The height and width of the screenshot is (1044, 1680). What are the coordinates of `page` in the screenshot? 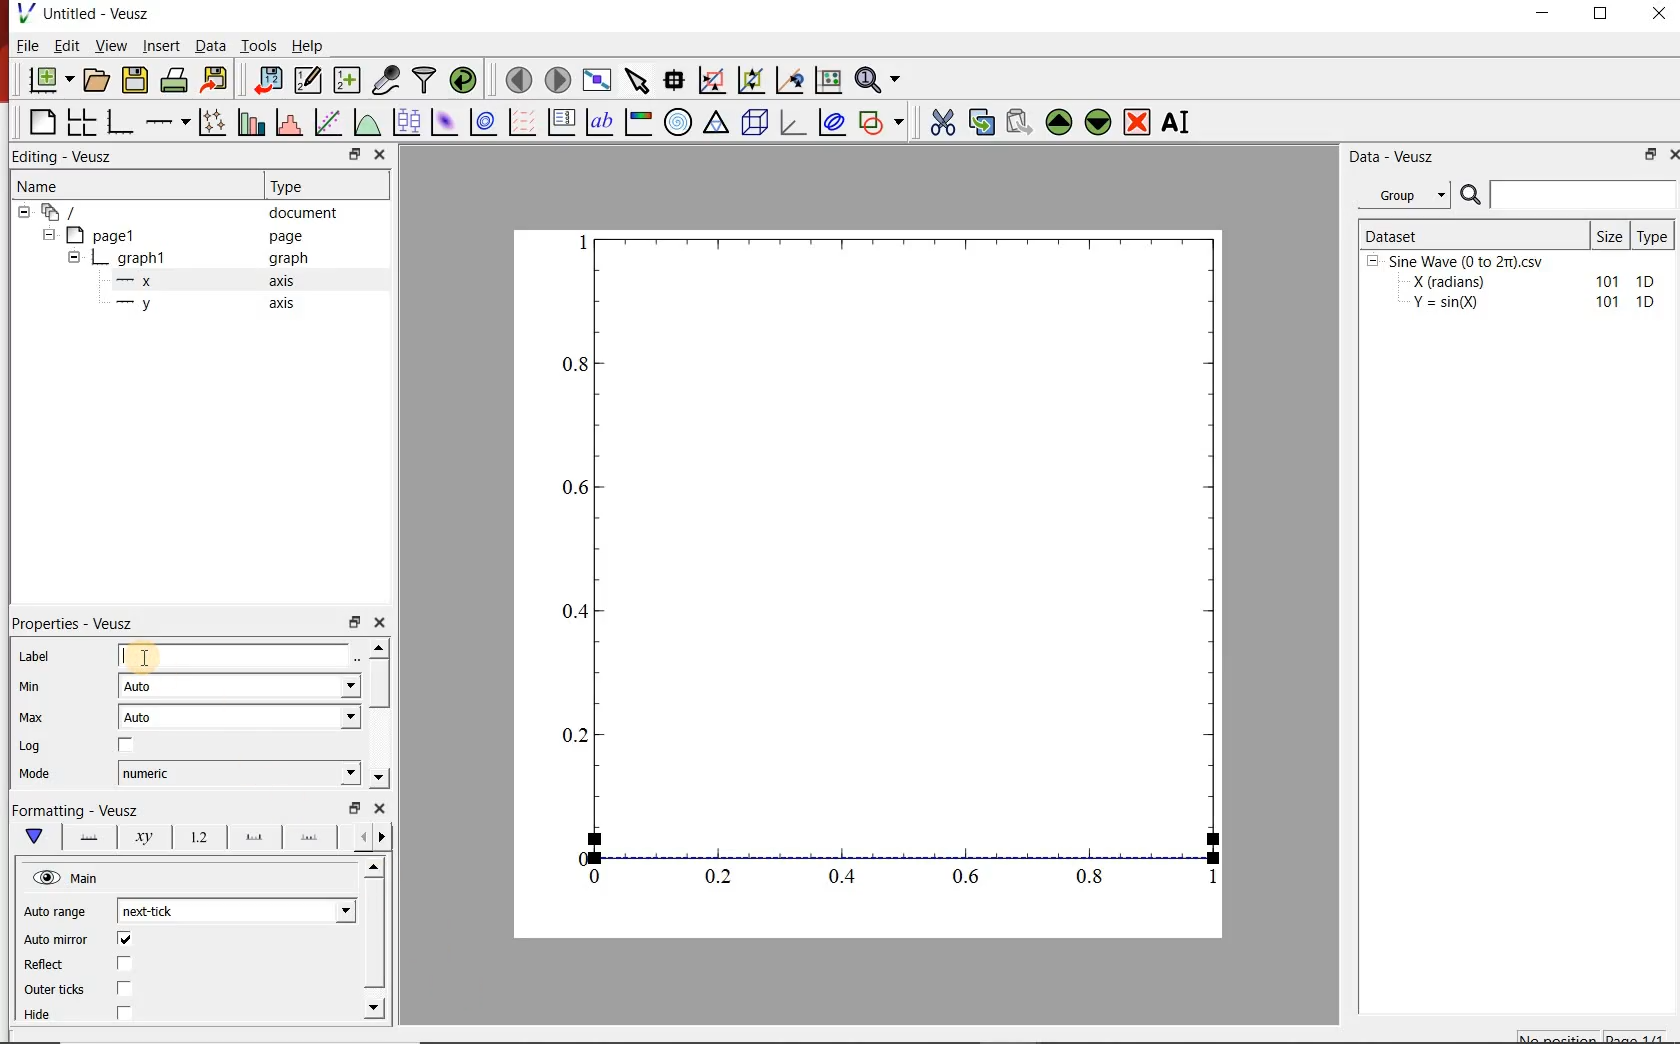 It's located at (286, 237).